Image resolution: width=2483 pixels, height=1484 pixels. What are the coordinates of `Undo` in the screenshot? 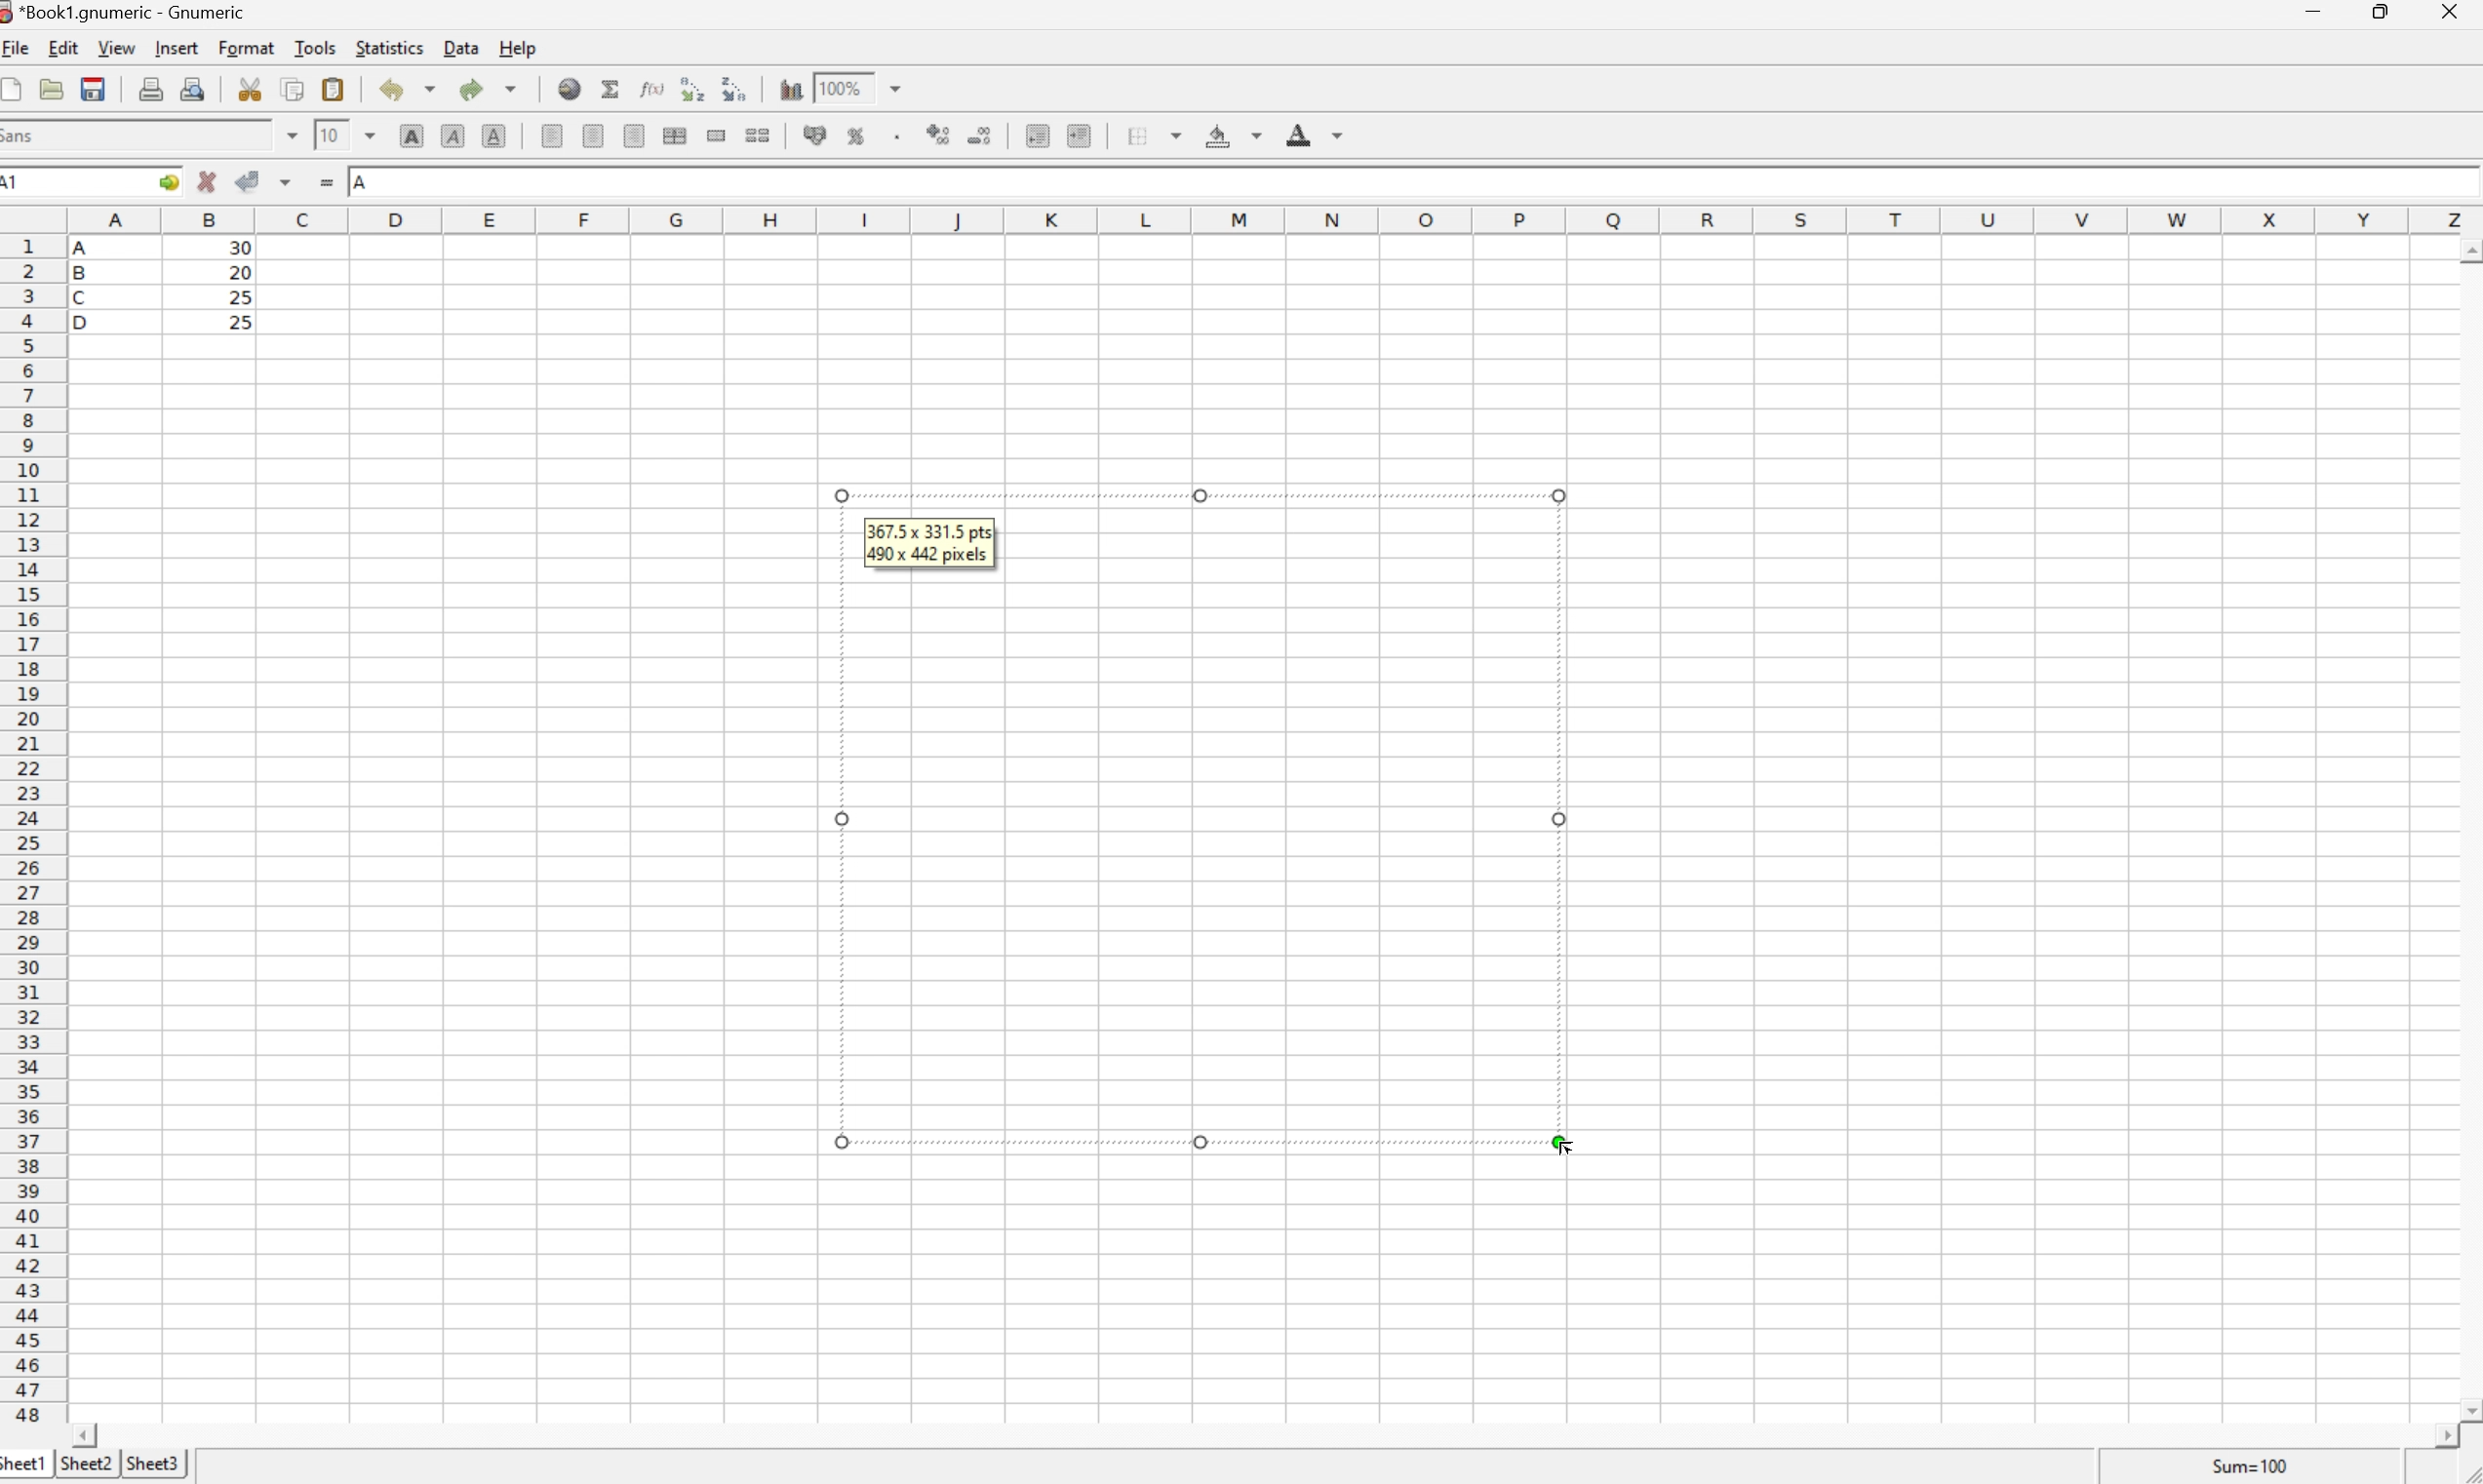 It's located at (407, 89).